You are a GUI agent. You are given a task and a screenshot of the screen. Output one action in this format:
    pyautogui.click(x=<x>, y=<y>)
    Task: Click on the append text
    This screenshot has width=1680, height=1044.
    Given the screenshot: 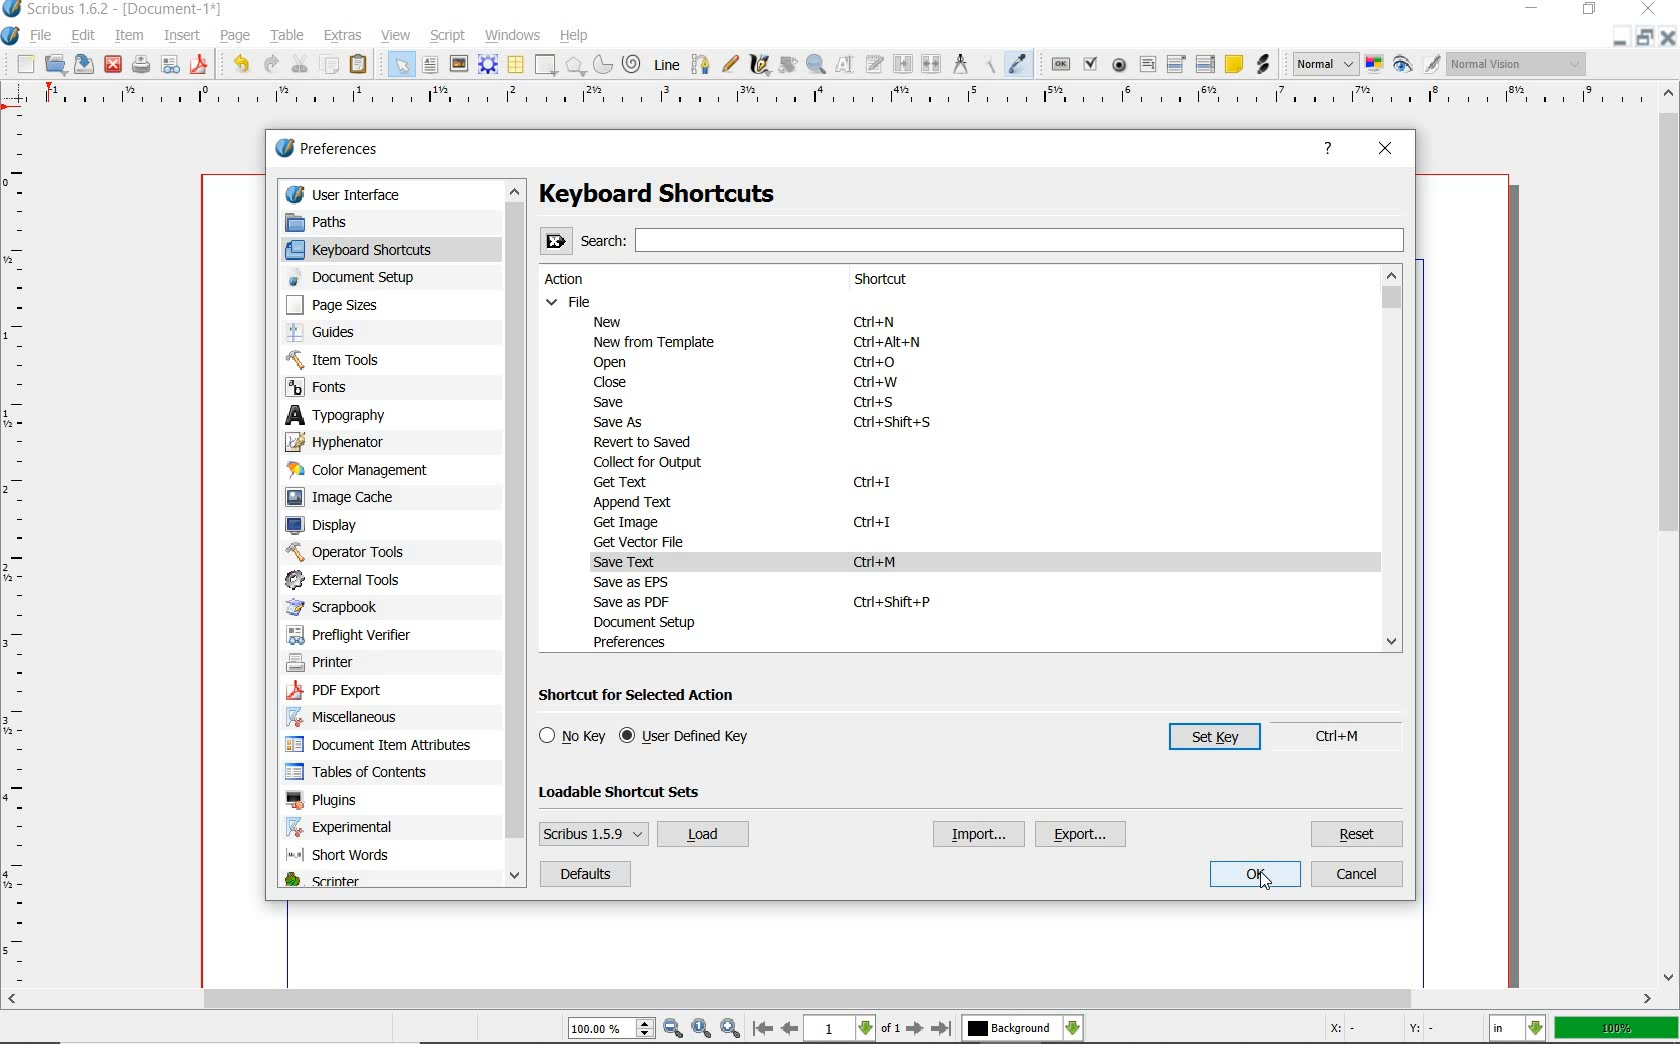 What is the action you would take?
    pyautogui.click(x=631, y=501)
    